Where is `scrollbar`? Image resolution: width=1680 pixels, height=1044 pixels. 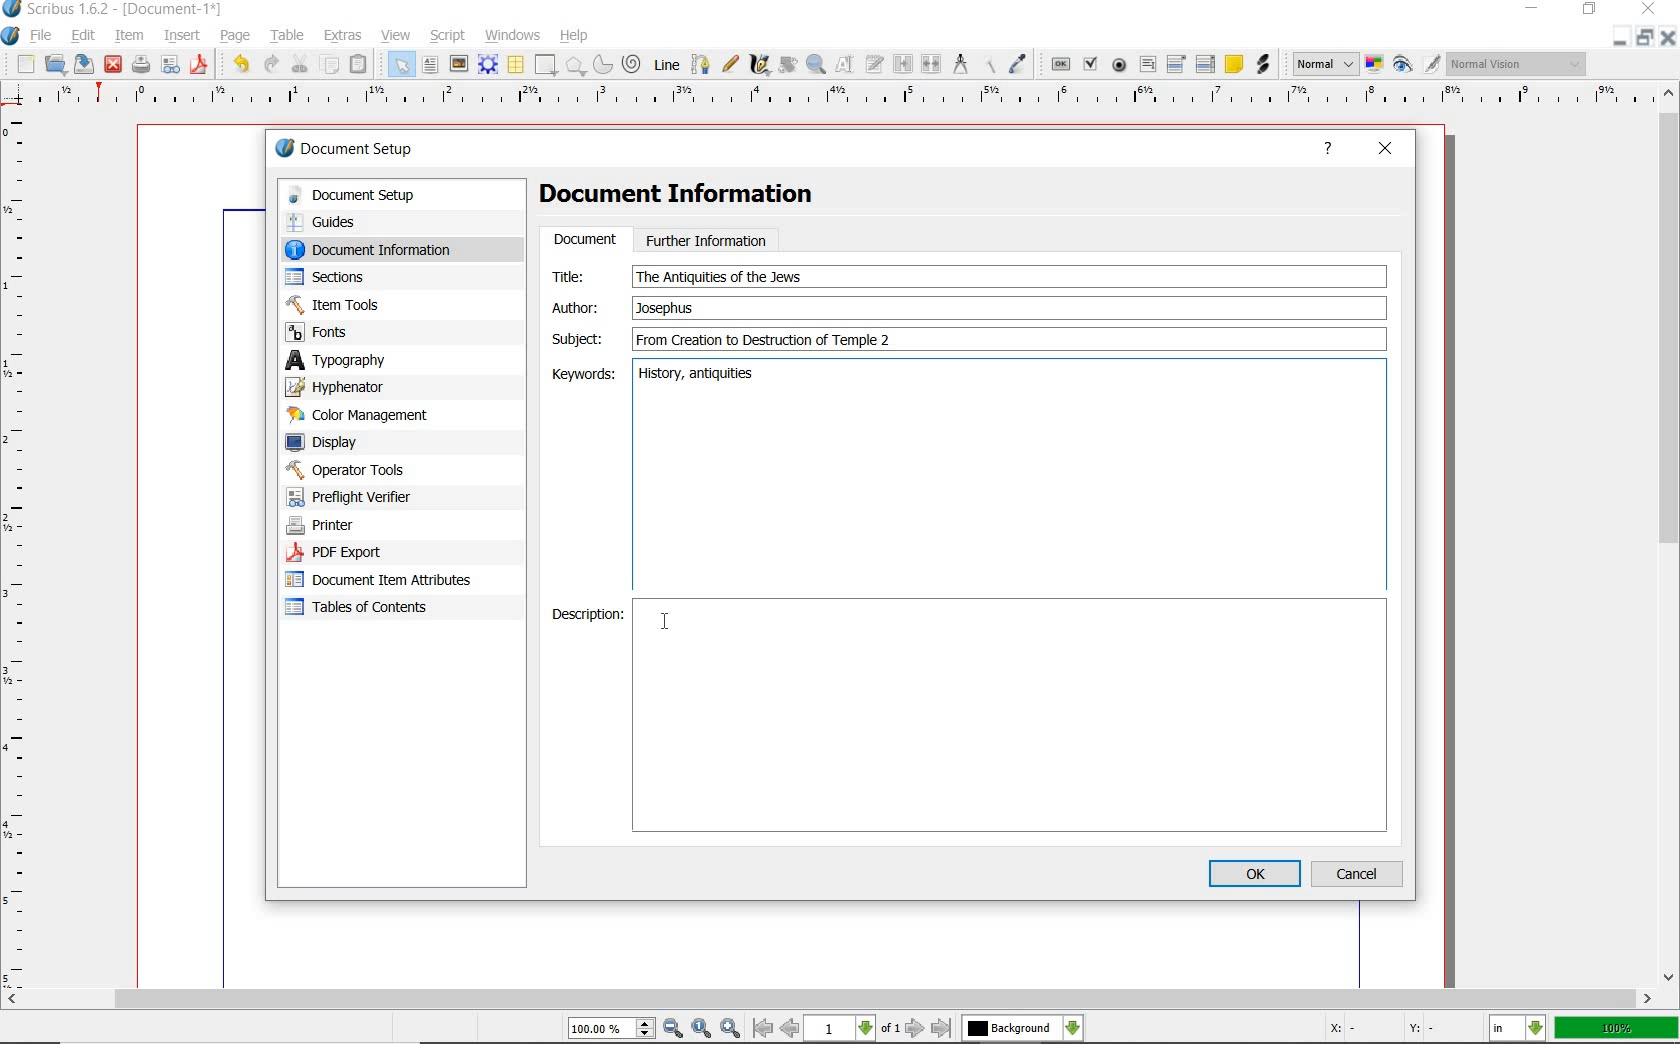
scrollbar is located at coordinates (829, 1000).